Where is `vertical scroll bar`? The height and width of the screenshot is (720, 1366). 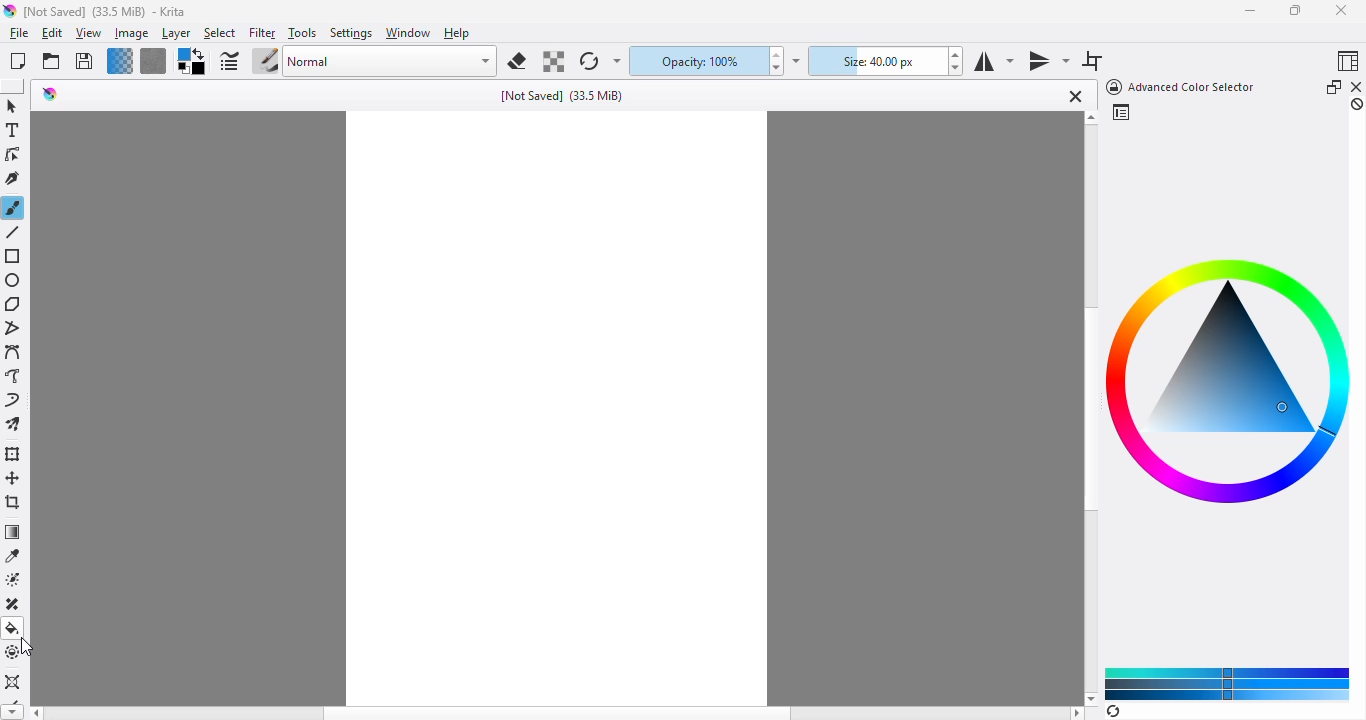
vertical scroll bar is located at coordinates (1089, 410).